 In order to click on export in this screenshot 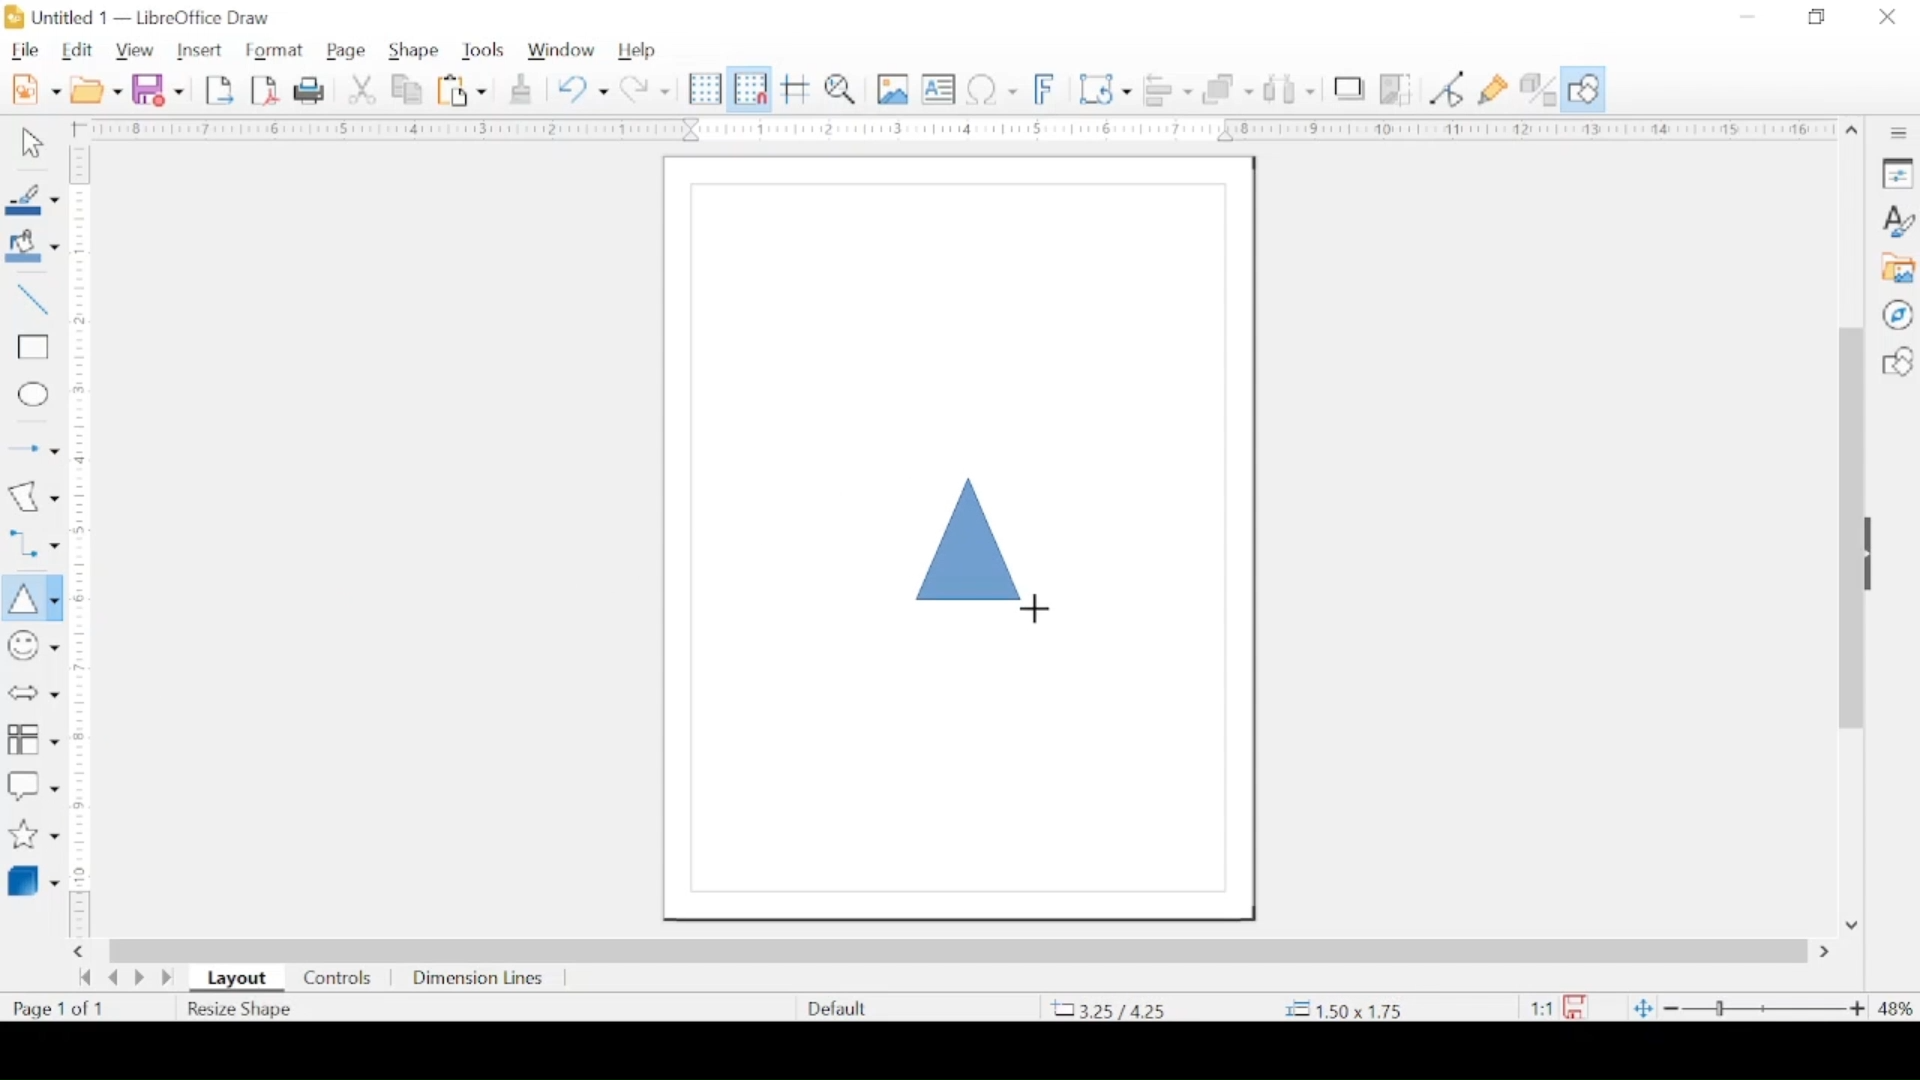, I will do `click(219, 90)`.